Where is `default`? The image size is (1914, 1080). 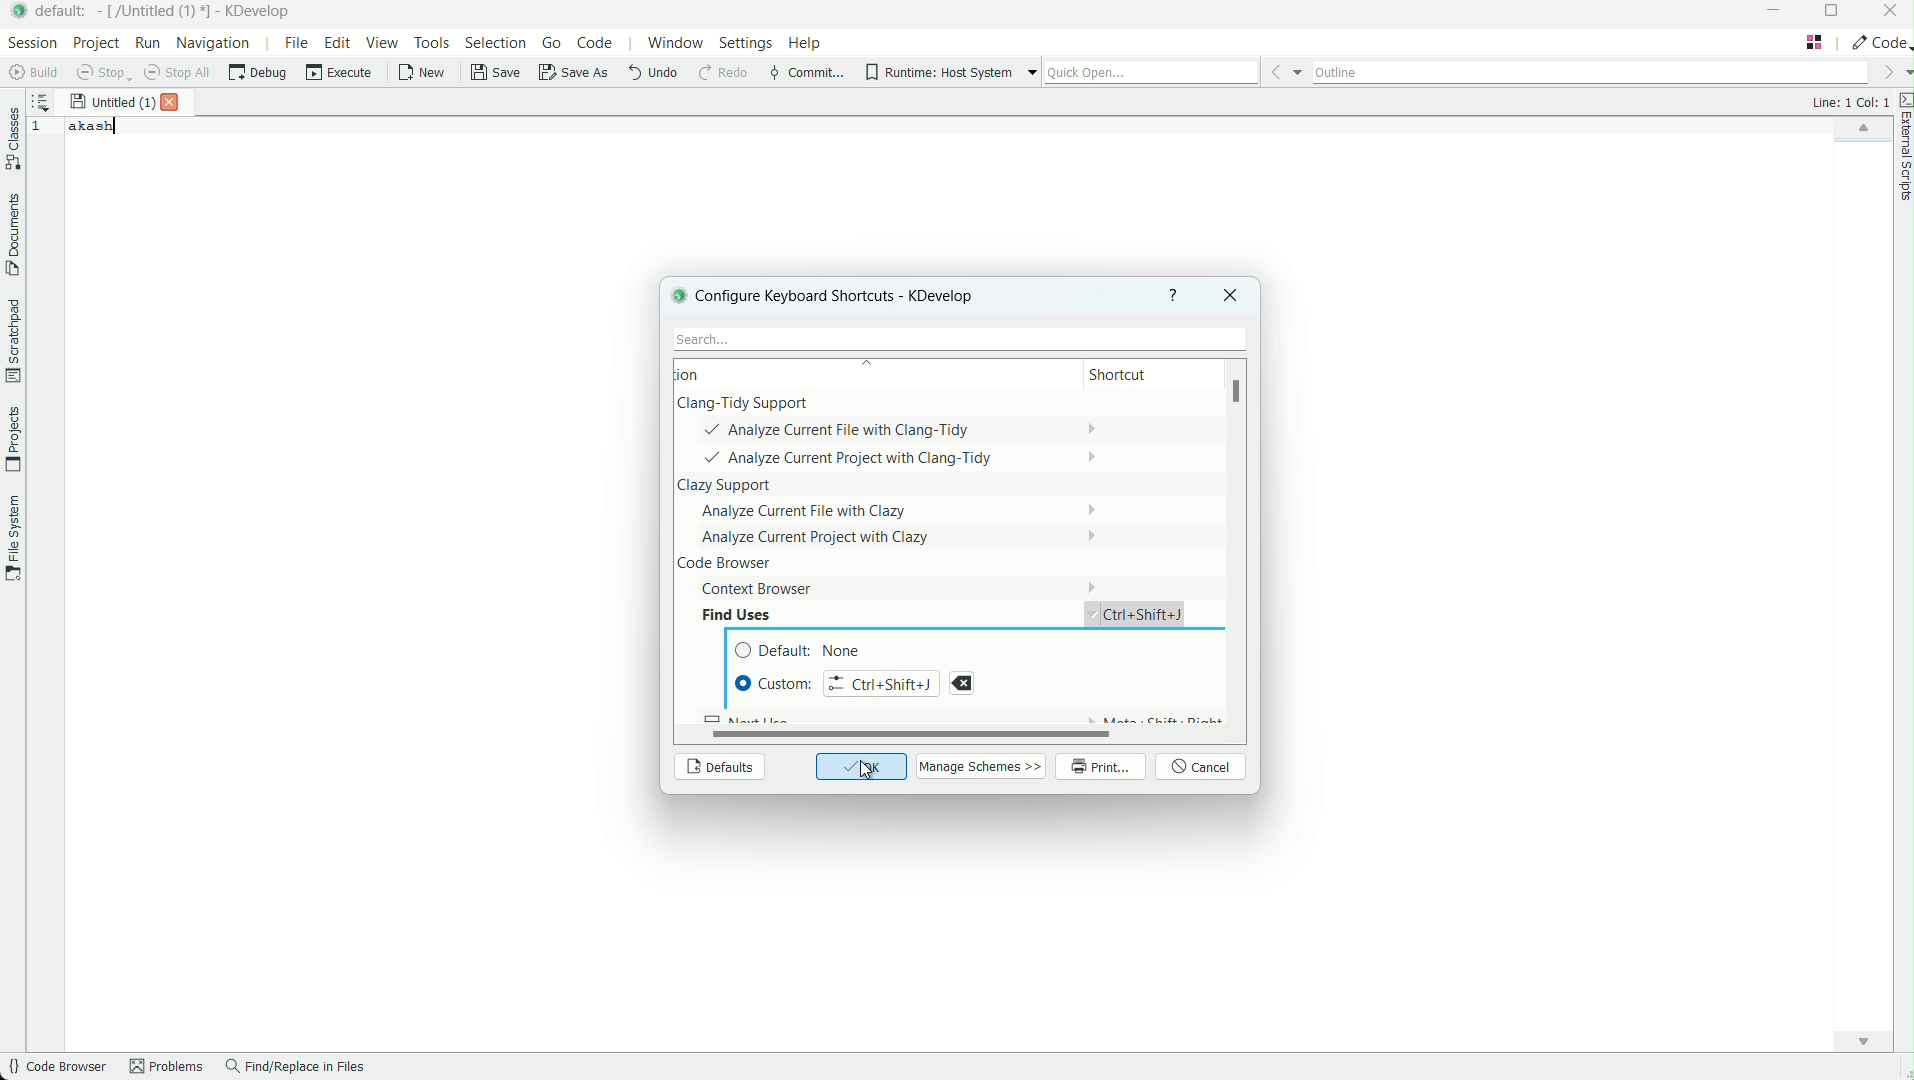 default is located at coordinates (65, 10).